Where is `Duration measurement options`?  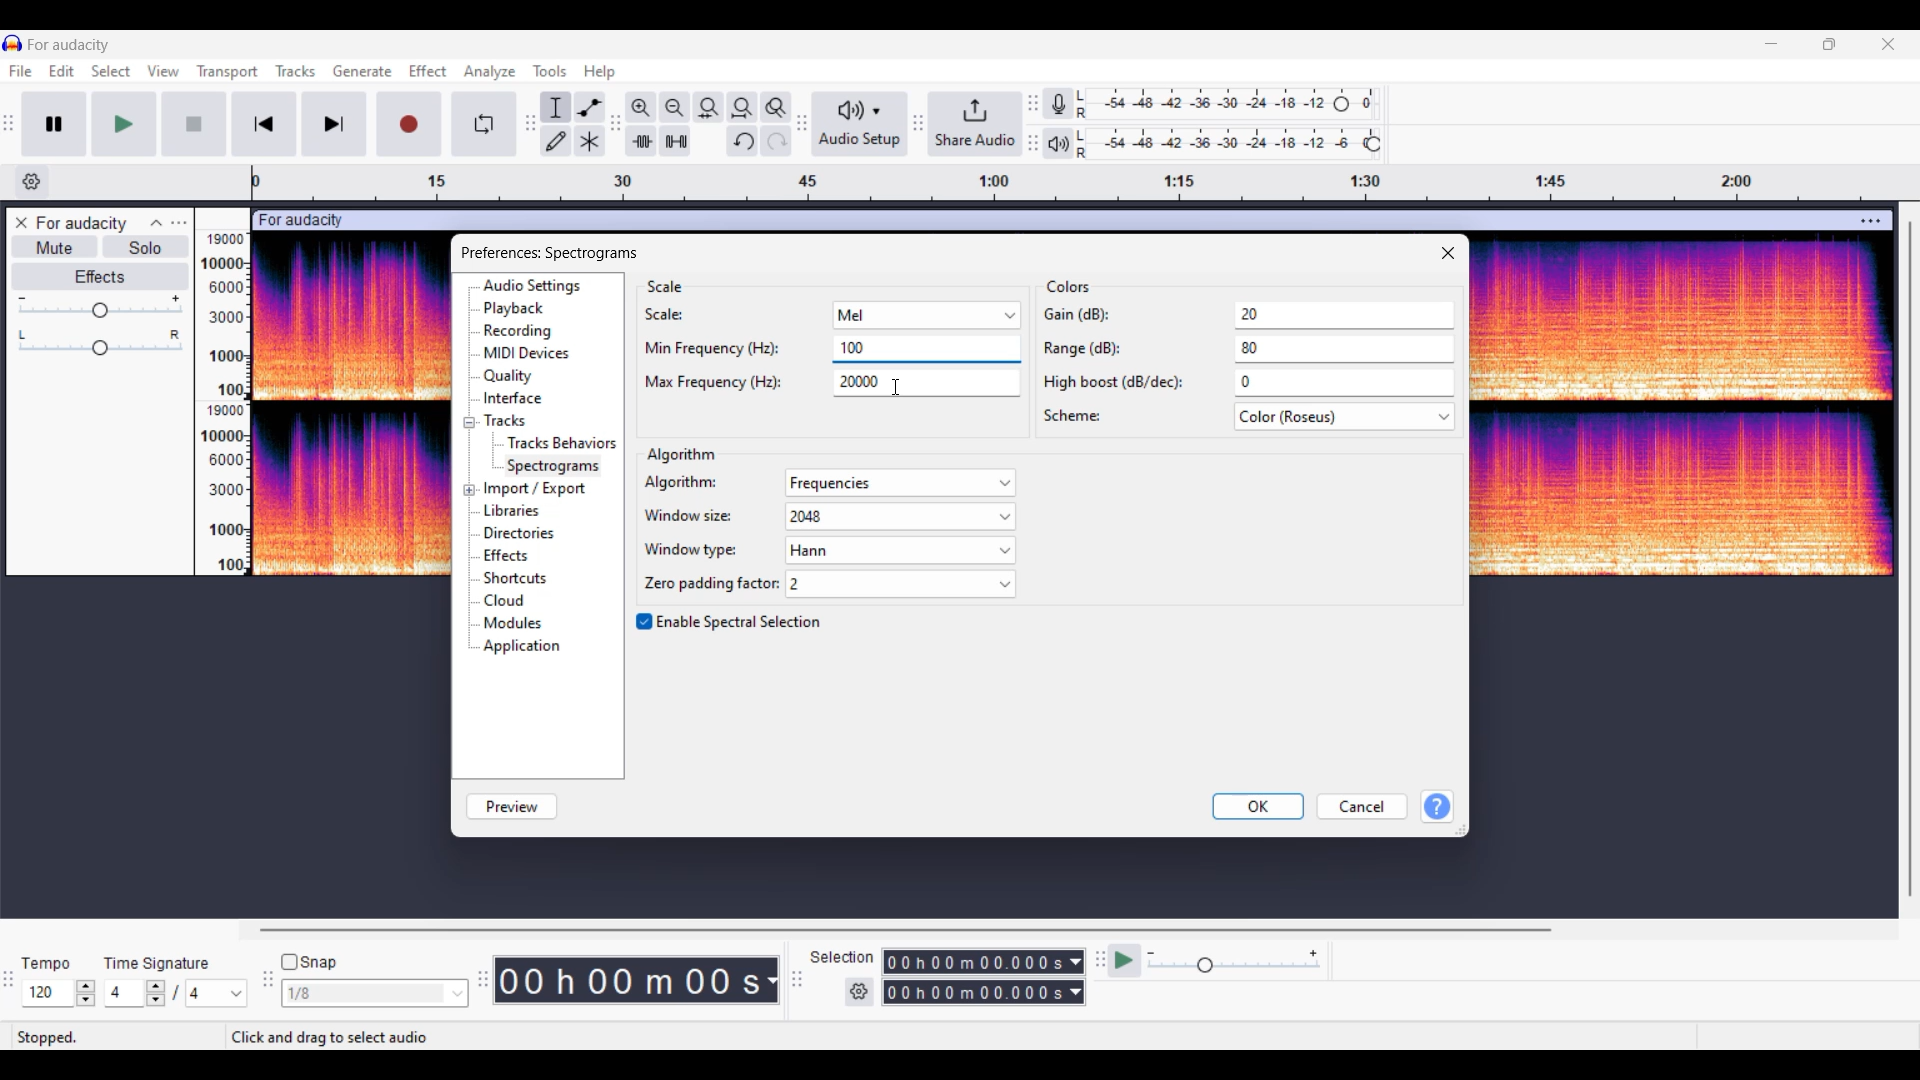 Duration measurement options is located at coordinates (771, 980).